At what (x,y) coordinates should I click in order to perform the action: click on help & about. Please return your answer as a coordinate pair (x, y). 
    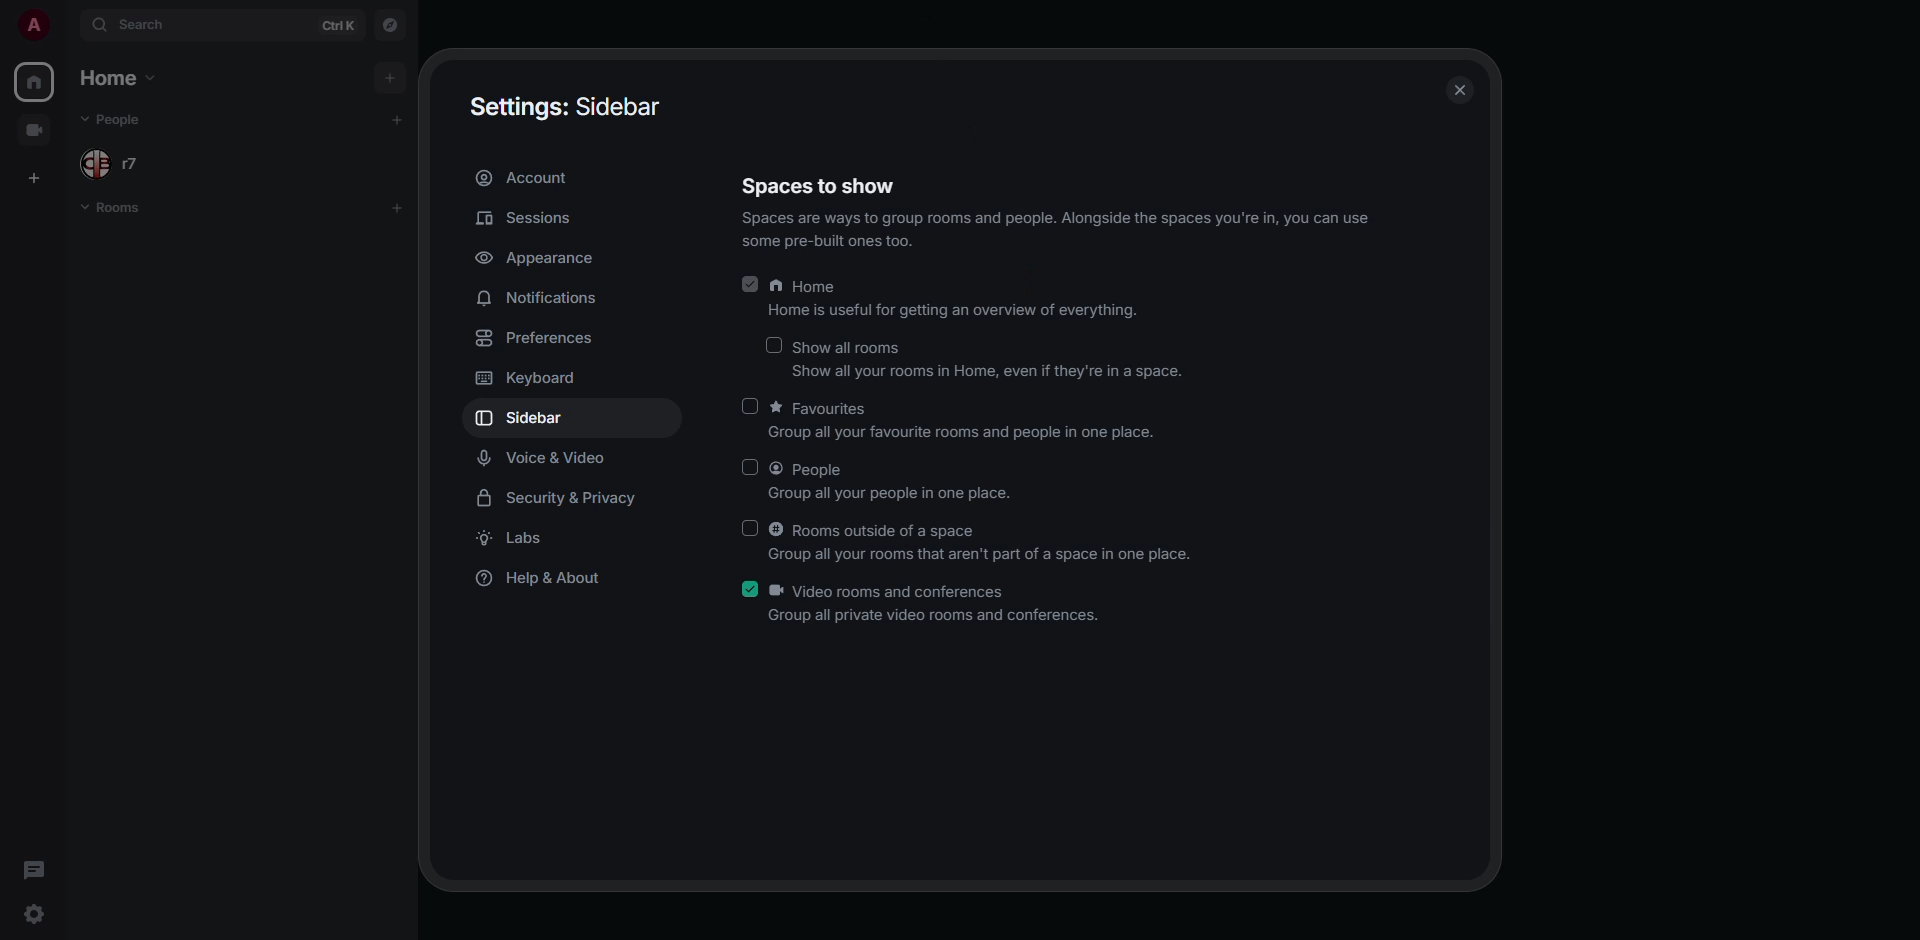
    Looking at the image, I should click on (546, 579).